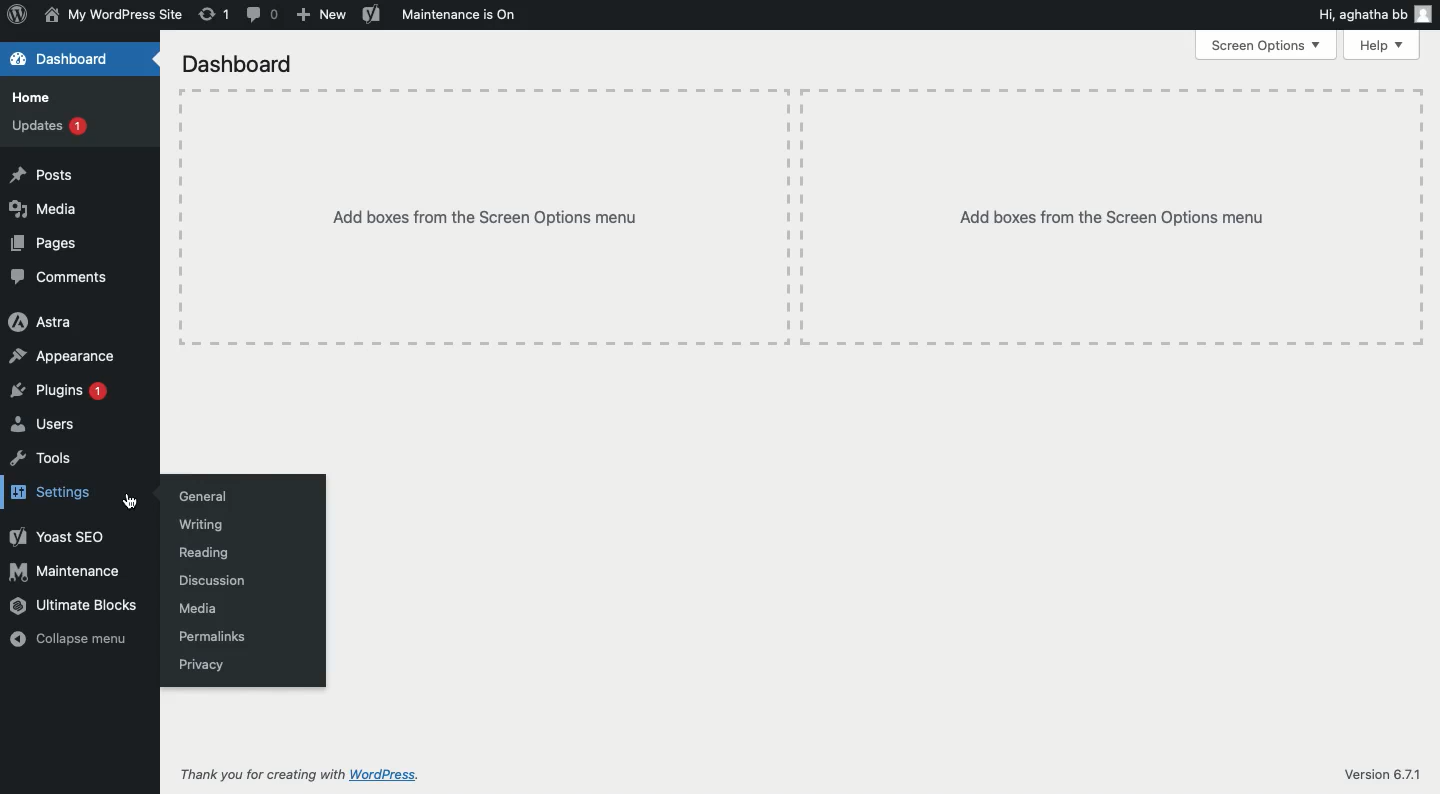 The image size is (1440, 794). I want to click on Plugins, so click(63, 392).